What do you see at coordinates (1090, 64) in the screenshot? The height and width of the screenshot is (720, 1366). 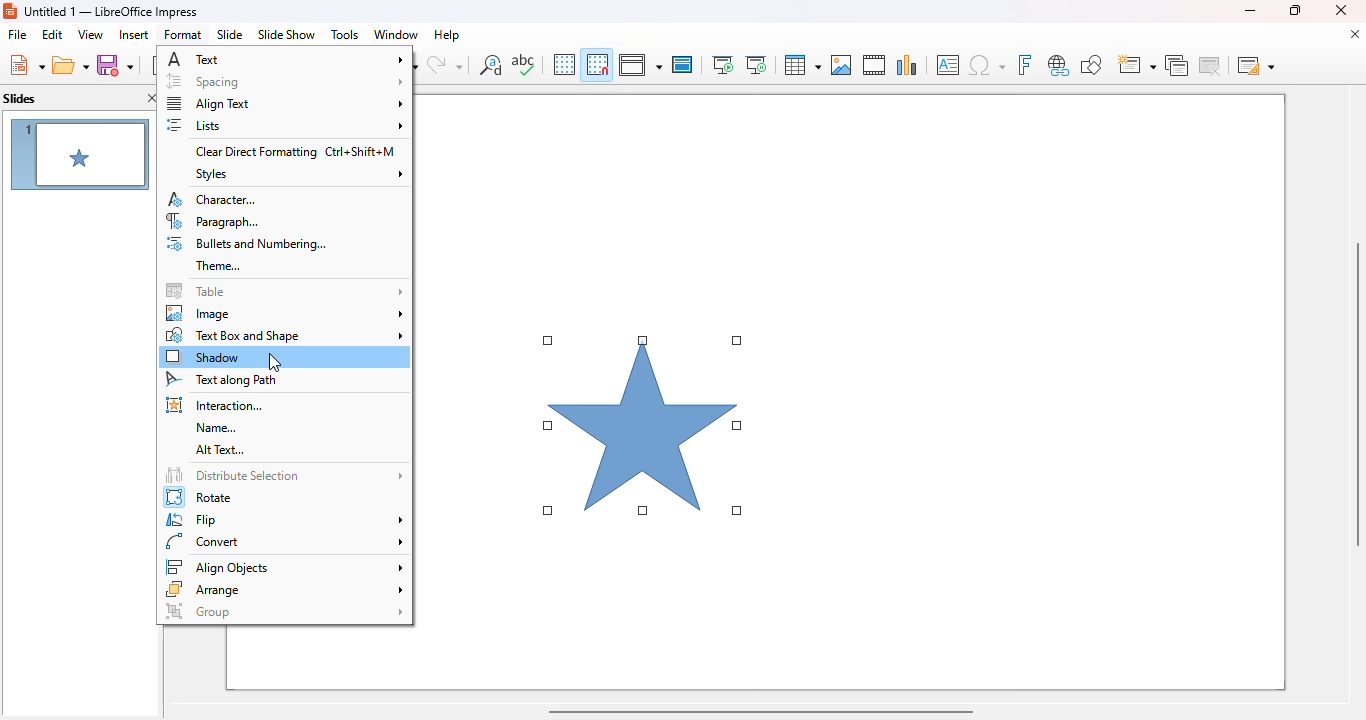 I see `show draw functions` at bounding box center [1090, 64].